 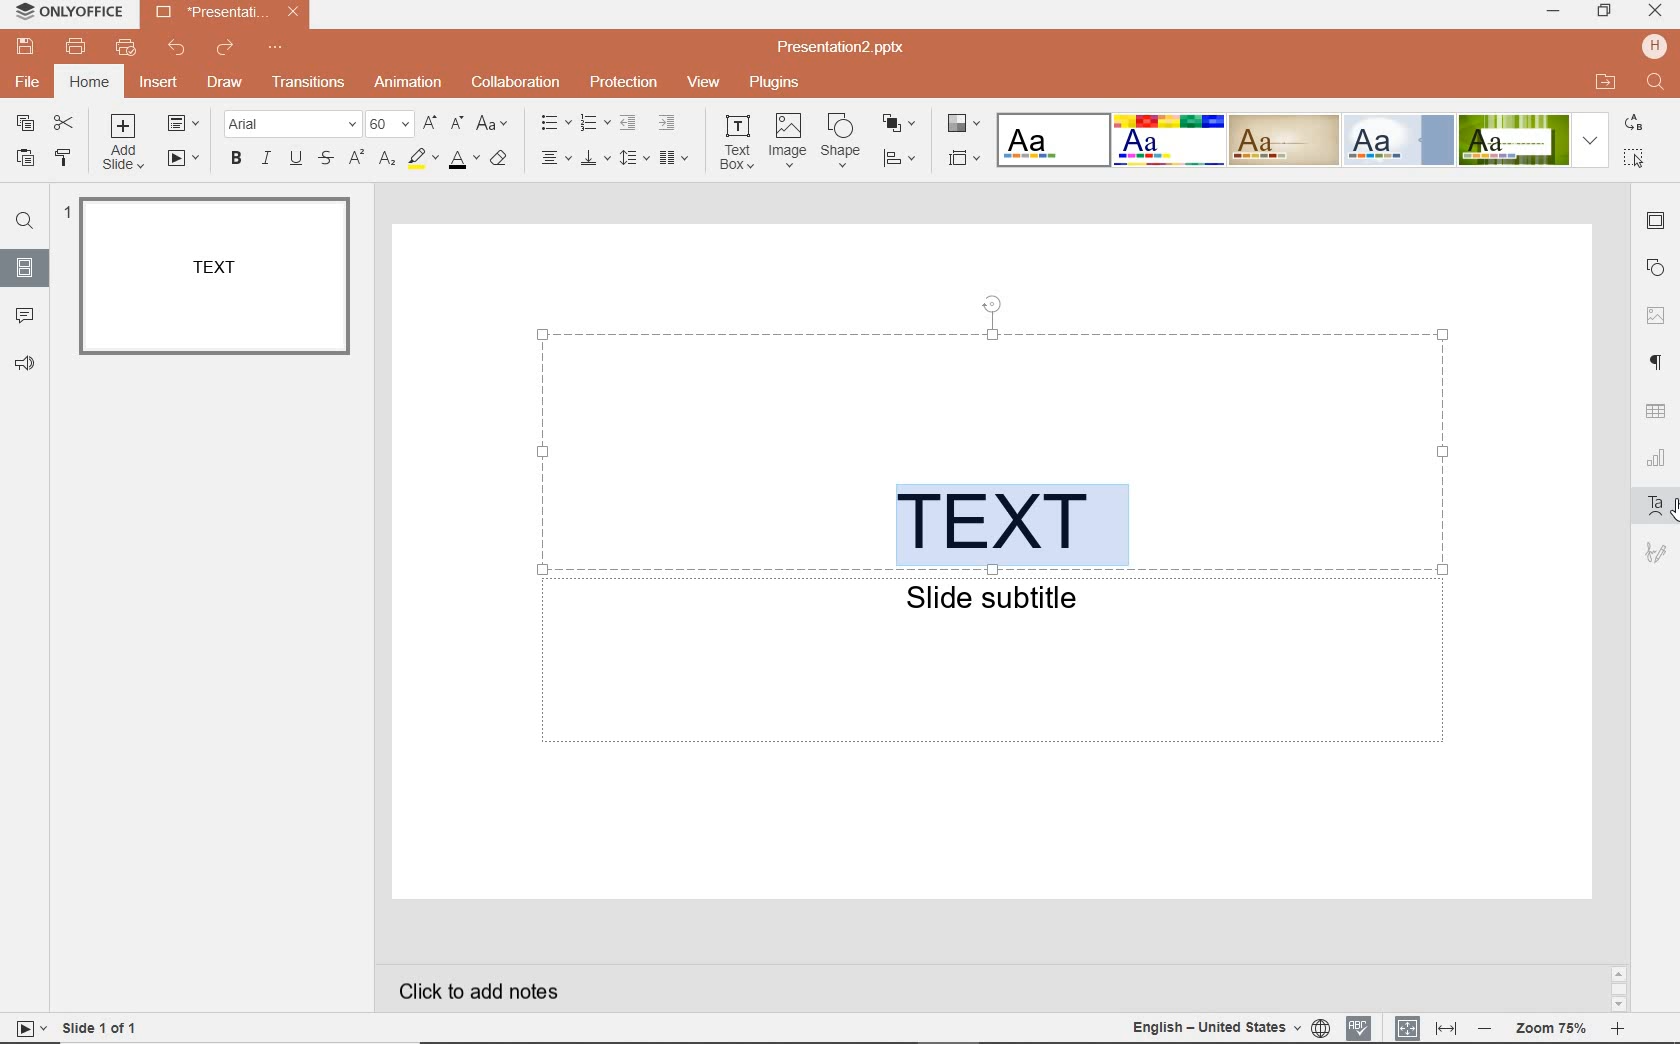 What do you see at coordinates (556, 159) in the screenshot?
I see `HORIZONTAL ALIGN` at bounding box center [556, 159].